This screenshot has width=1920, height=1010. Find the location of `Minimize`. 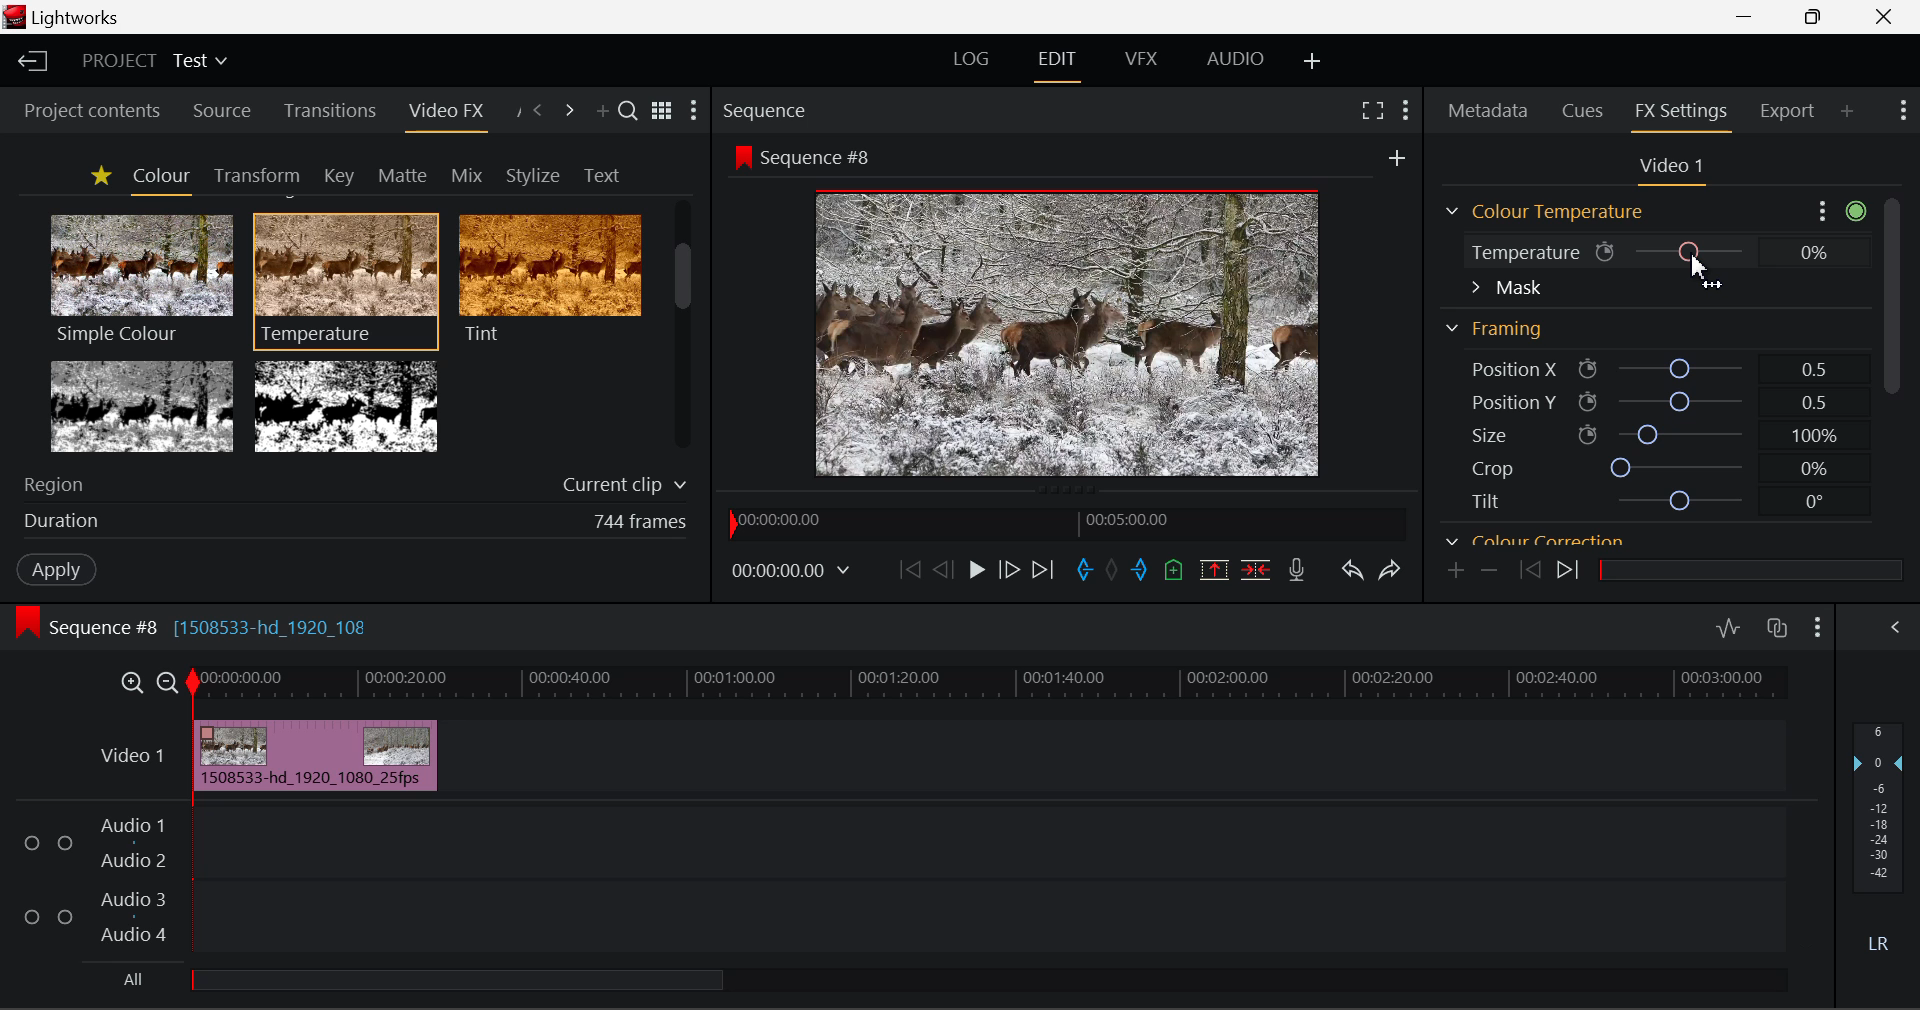

Minimize is located at coordinates (1813, 15).